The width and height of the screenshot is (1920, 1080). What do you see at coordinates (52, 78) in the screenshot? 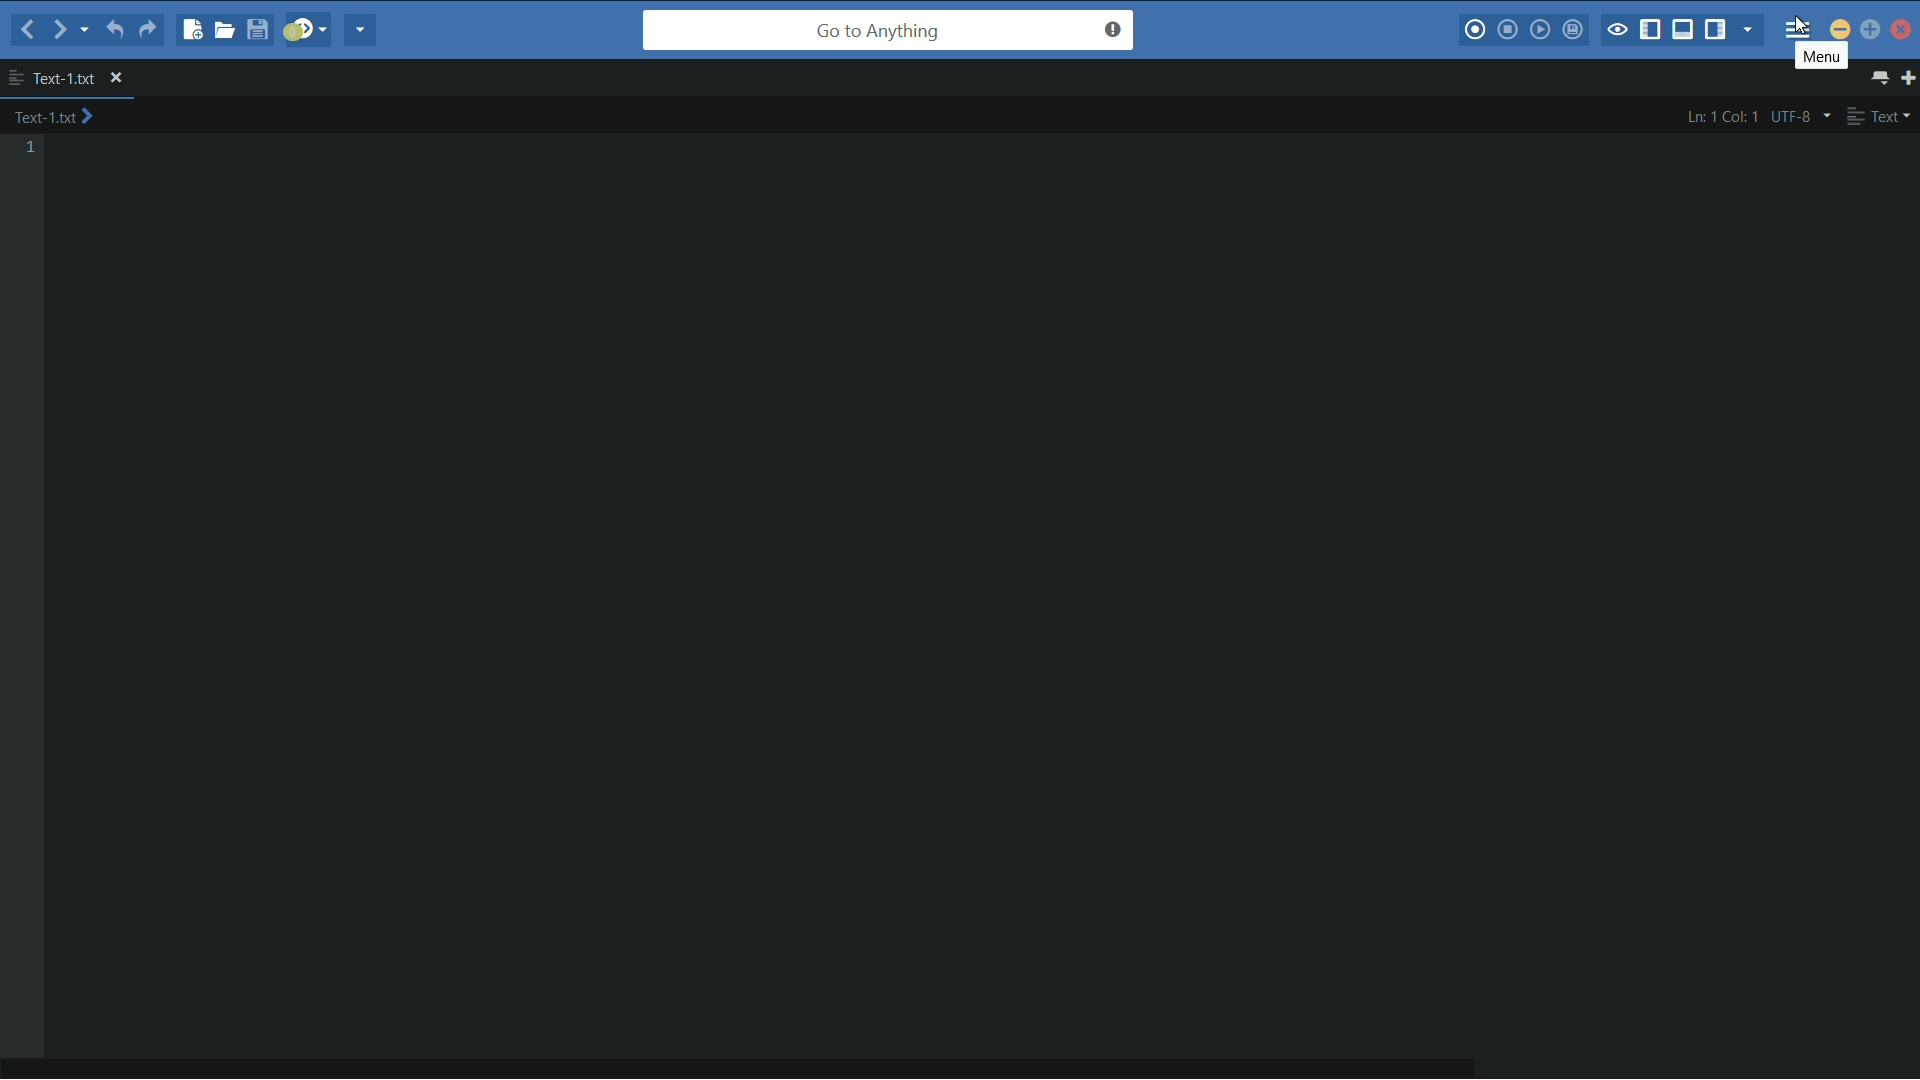
I see `text-1.txt` at bounding box center [52, 78].